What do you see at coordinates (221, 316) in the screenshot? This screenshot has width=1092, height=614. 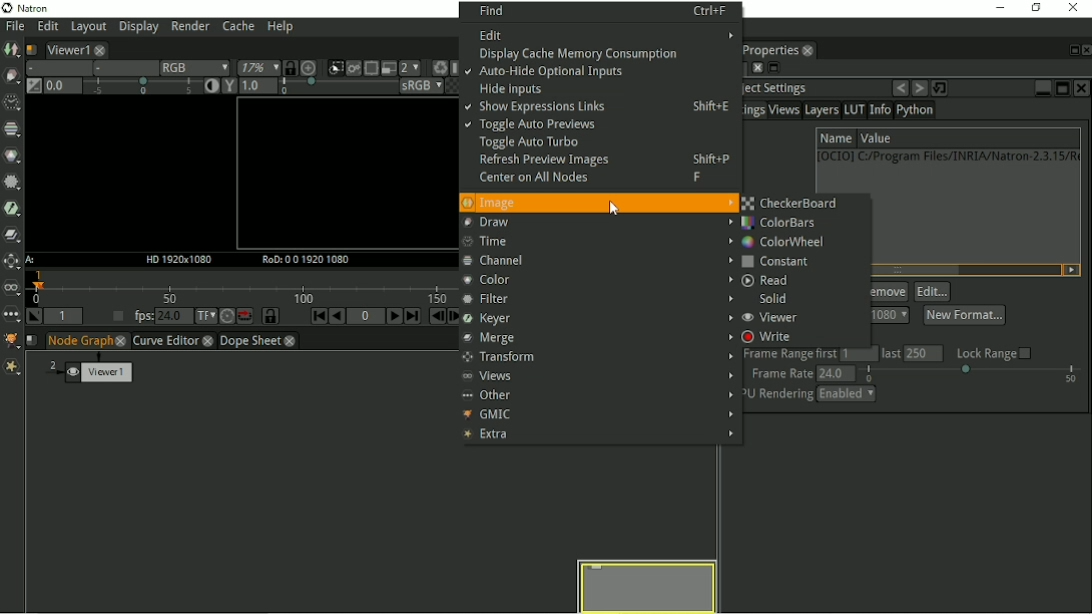 I see `Turbo mode` at bounding box center [221, 316].